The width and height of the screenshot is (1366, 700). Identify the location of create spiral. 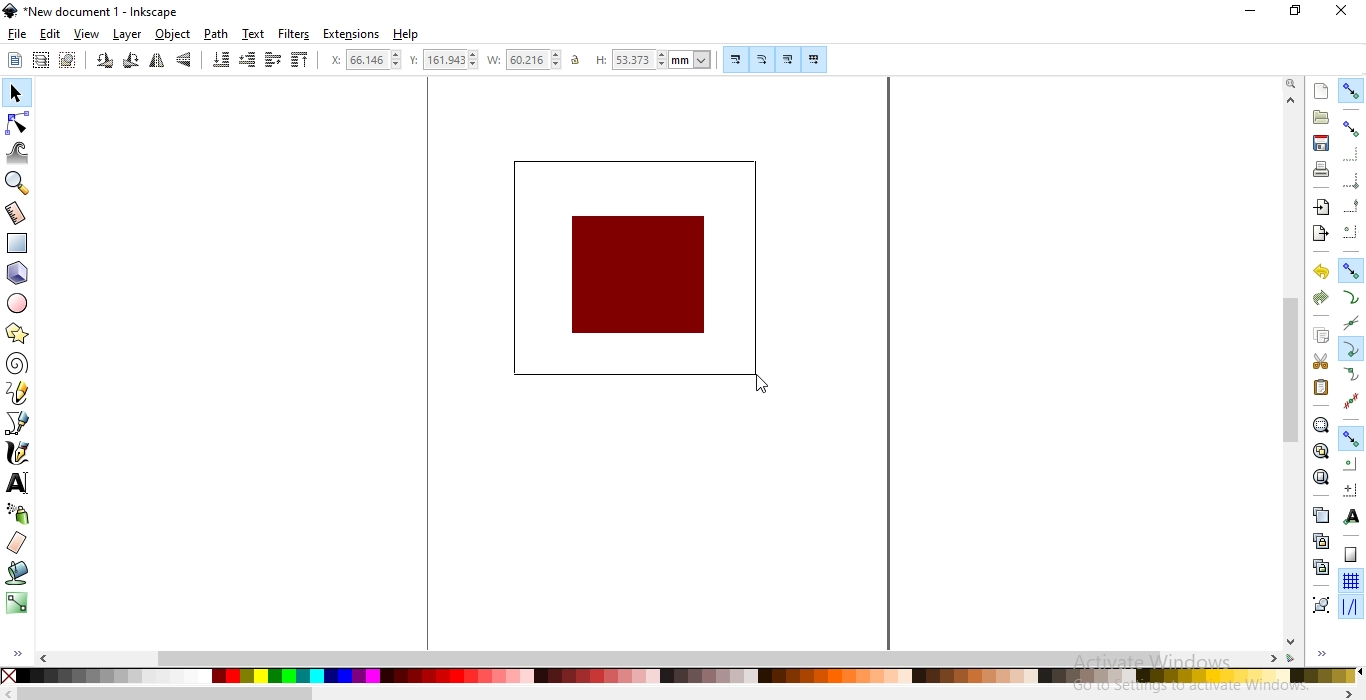
(16, 364).